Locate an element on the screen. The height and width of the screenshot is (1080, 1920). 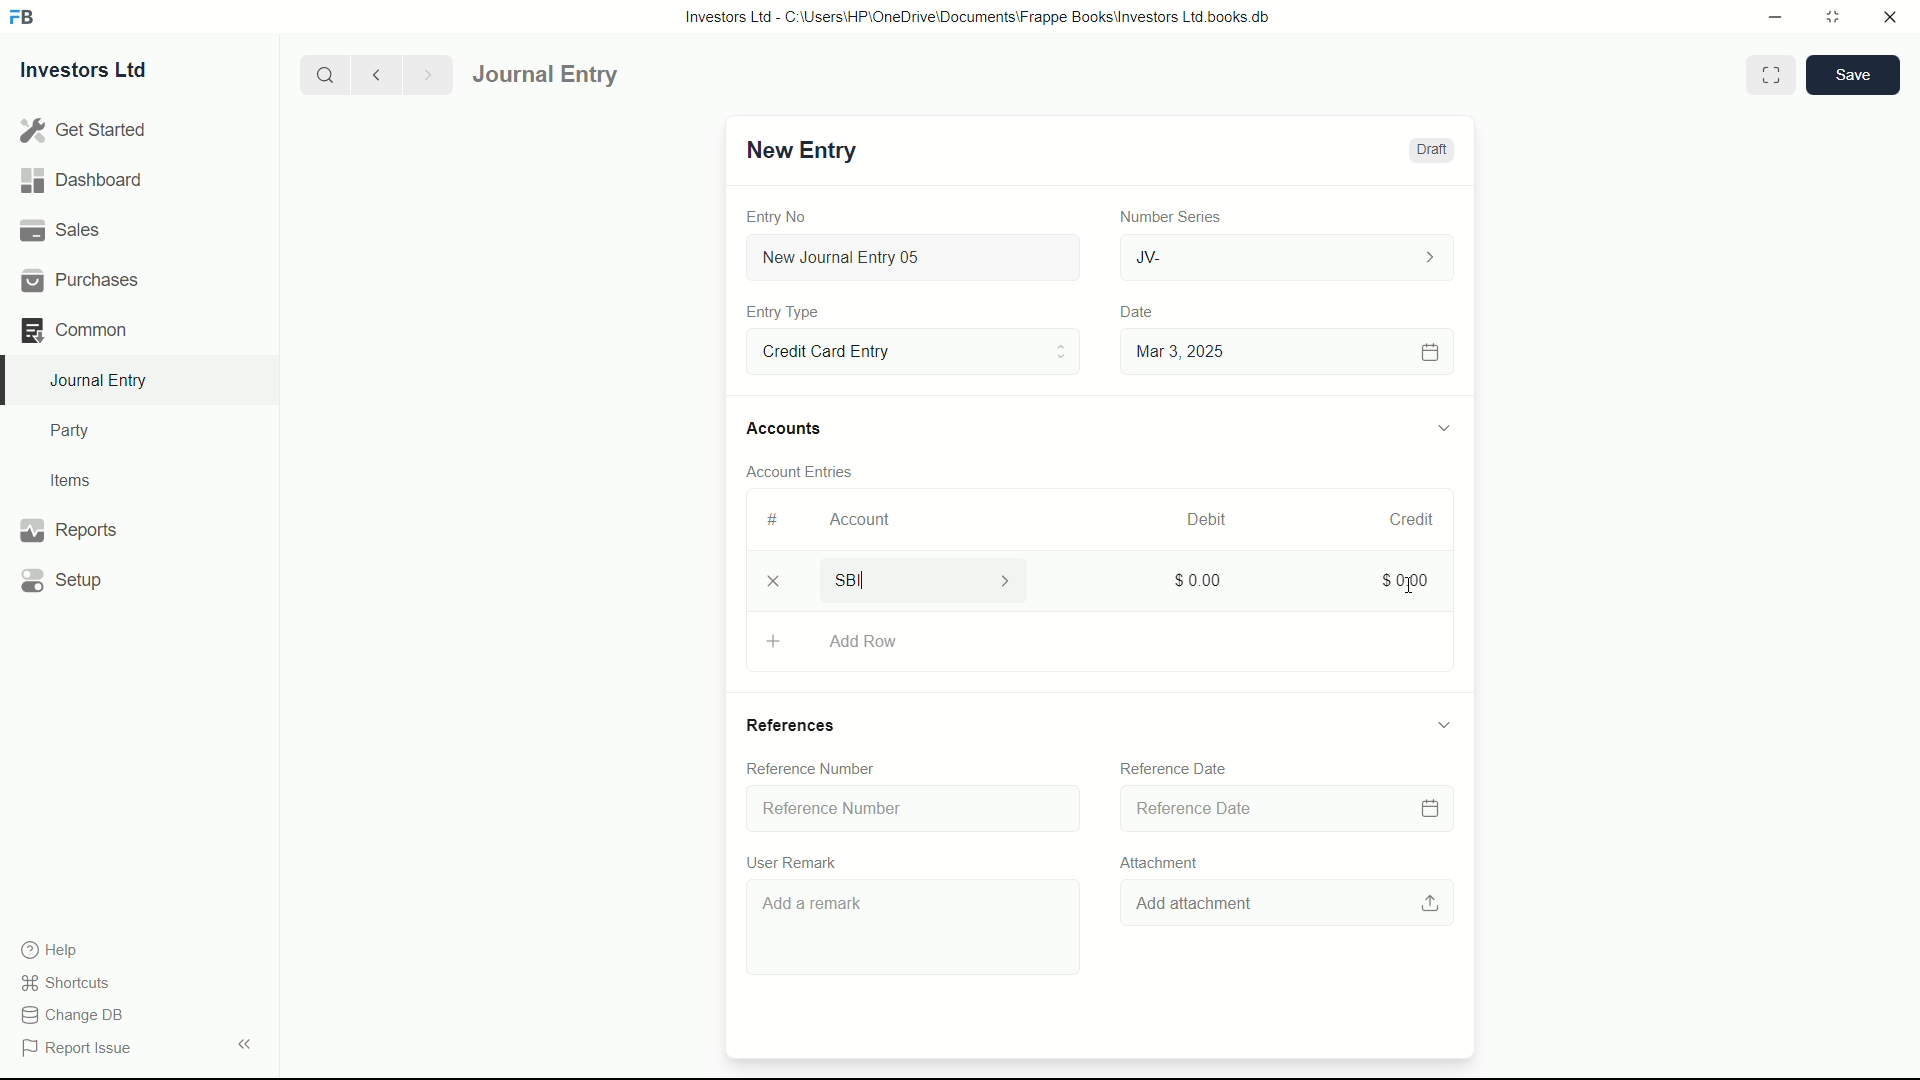
References is located at coordinates (800, 724).